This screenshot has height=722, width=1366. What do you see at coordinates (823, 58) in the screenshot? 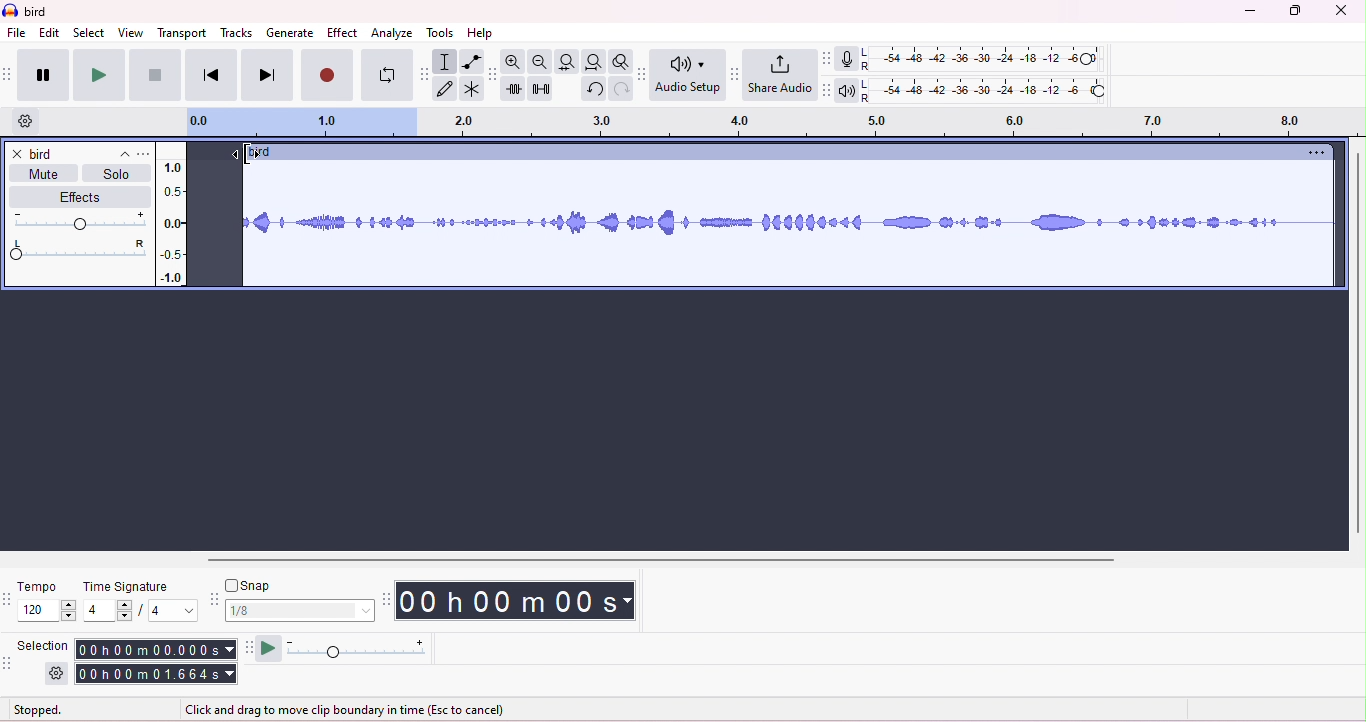
I see `playback meter tool bar` at bounding box center [823, 58].